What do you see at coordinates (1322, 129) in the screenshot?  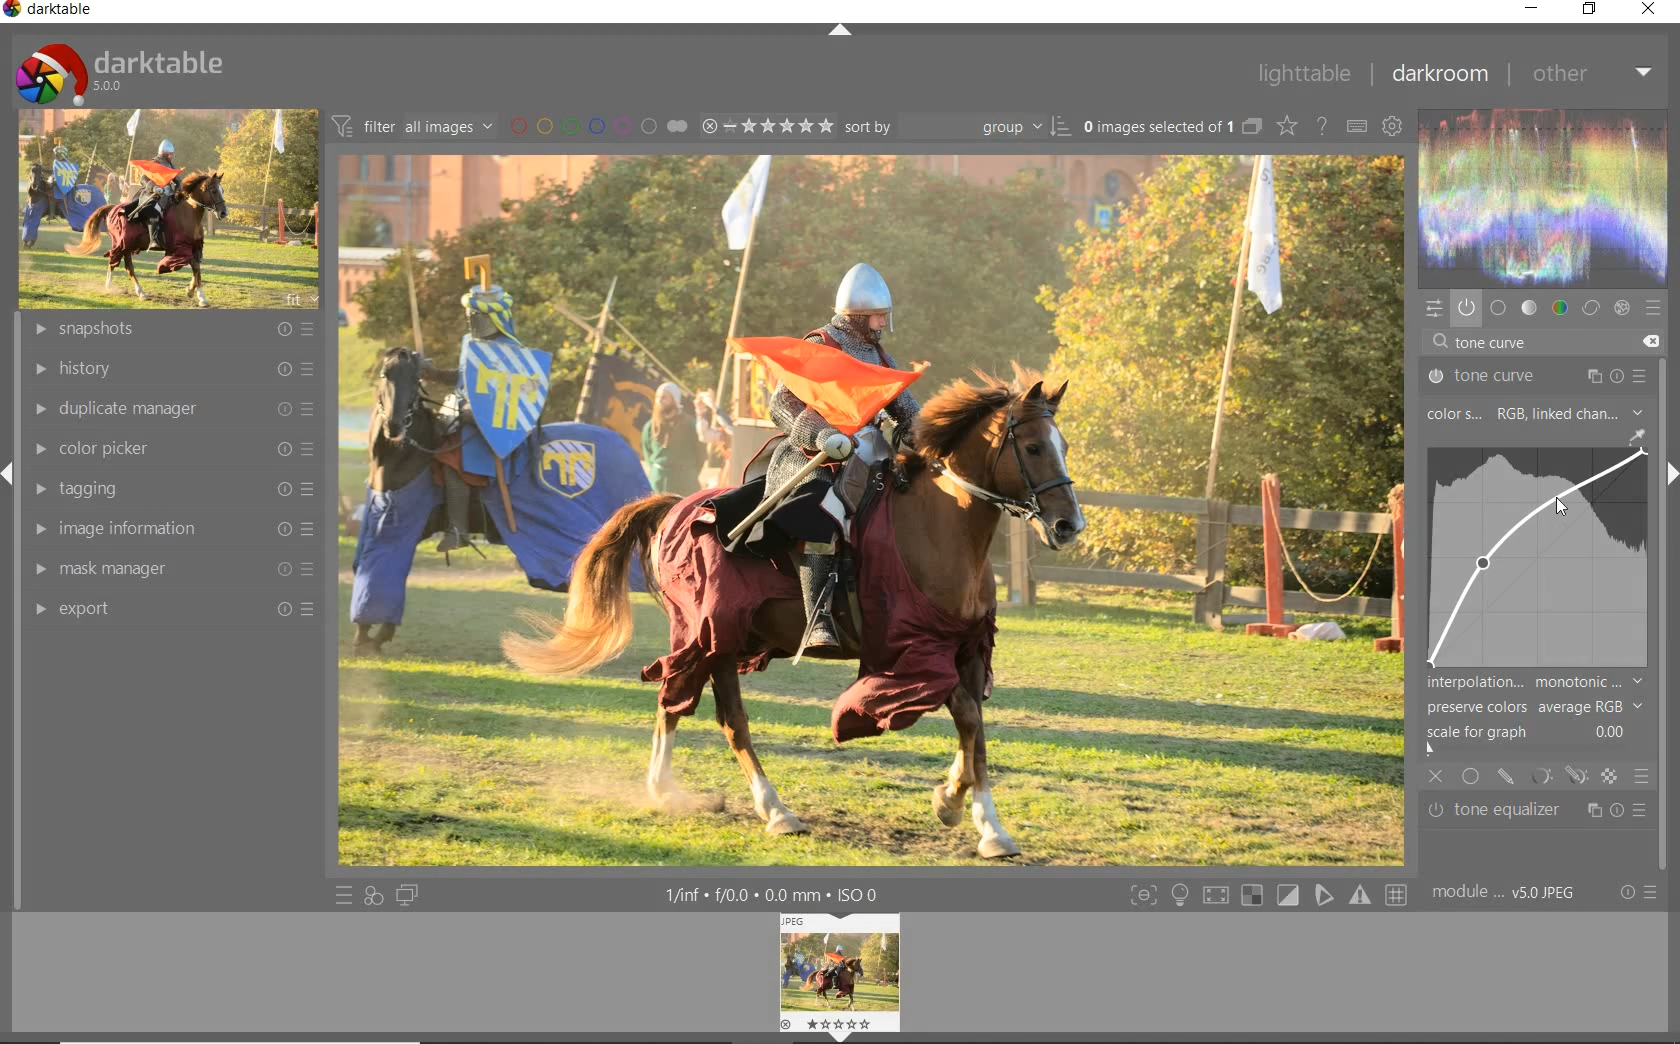 I see `enable for online help` at bounding box center [1322, 129].